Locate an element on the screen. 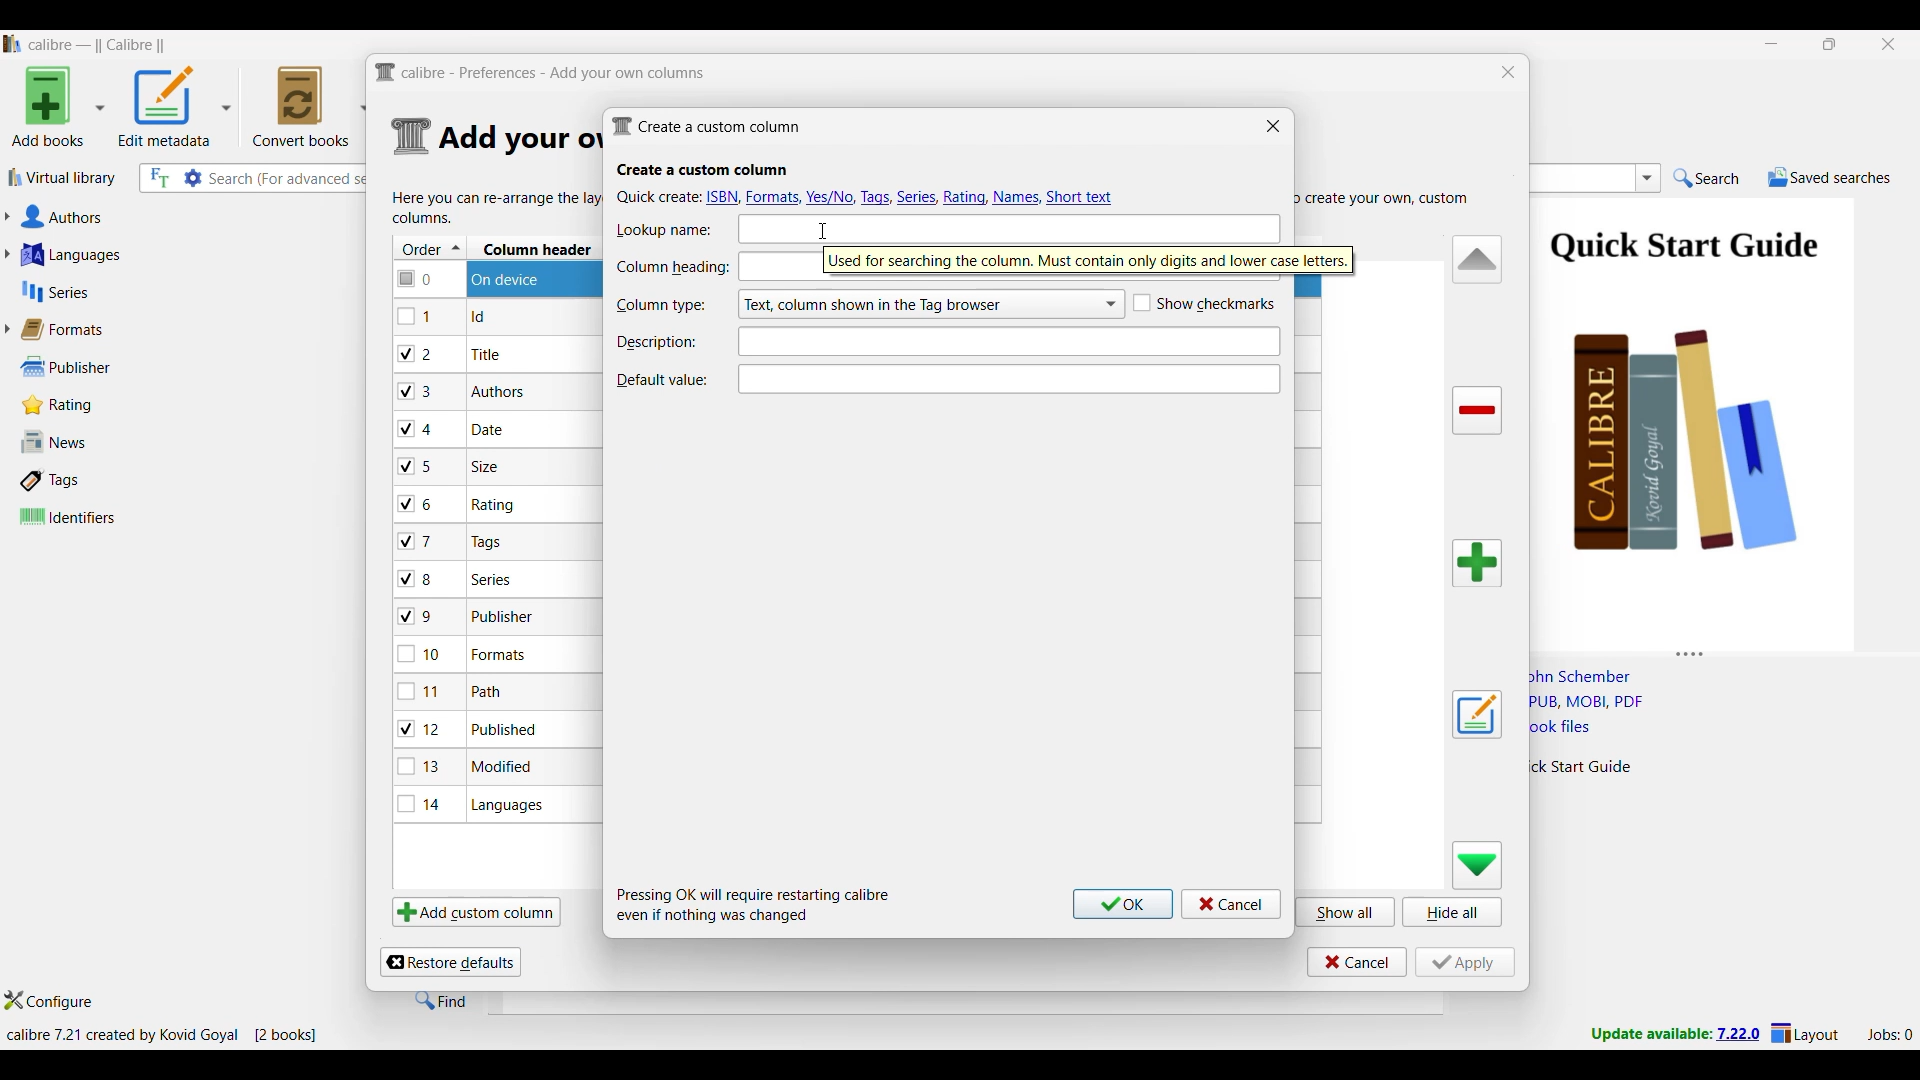 The width and height of the screenshot is (1920, 1080). Find is located at coordinates (441, 1000).